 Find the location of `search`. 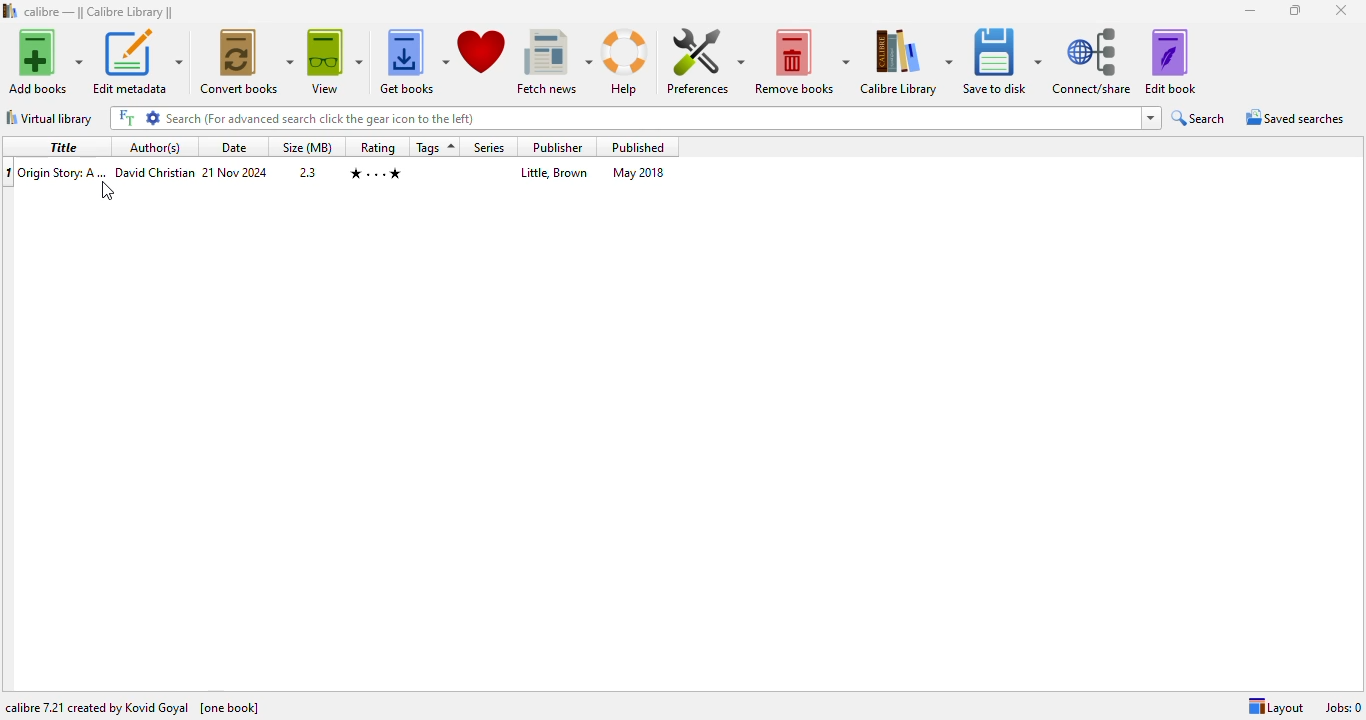

search is located at coordinates (1200, 118).